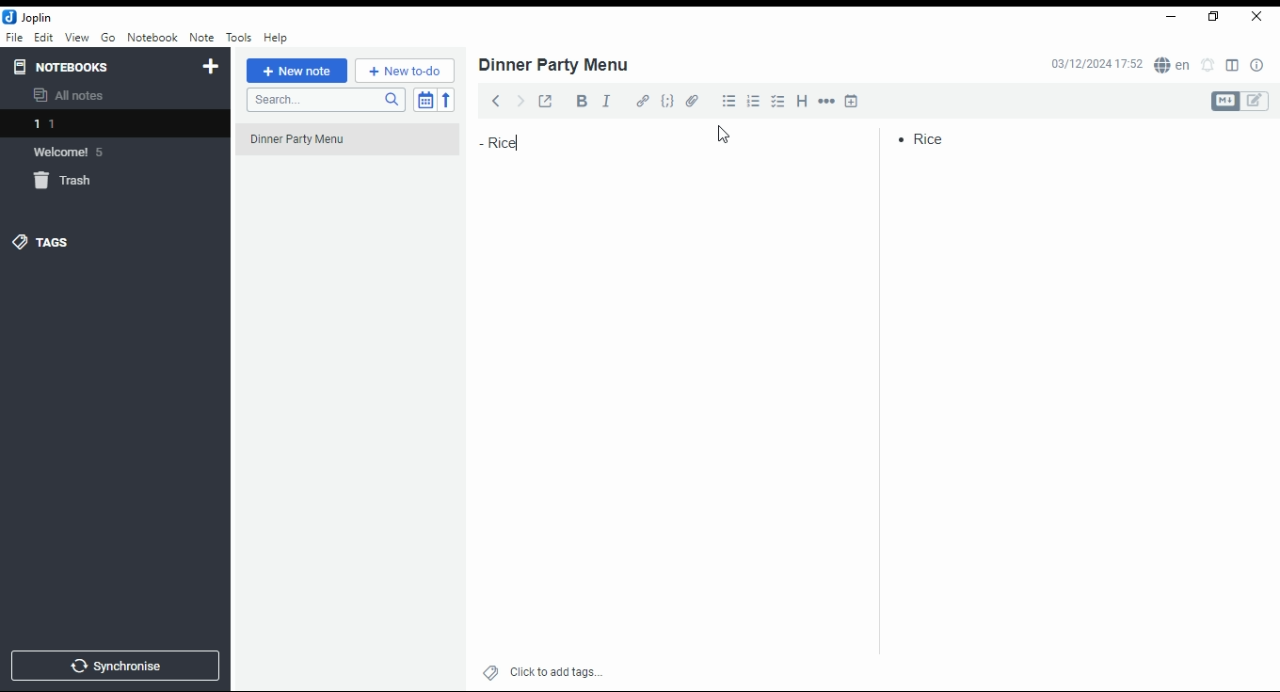  What do you see at coordinates (276, 38) in the screenshot?
I see `help` at bounding box center [276, 38].